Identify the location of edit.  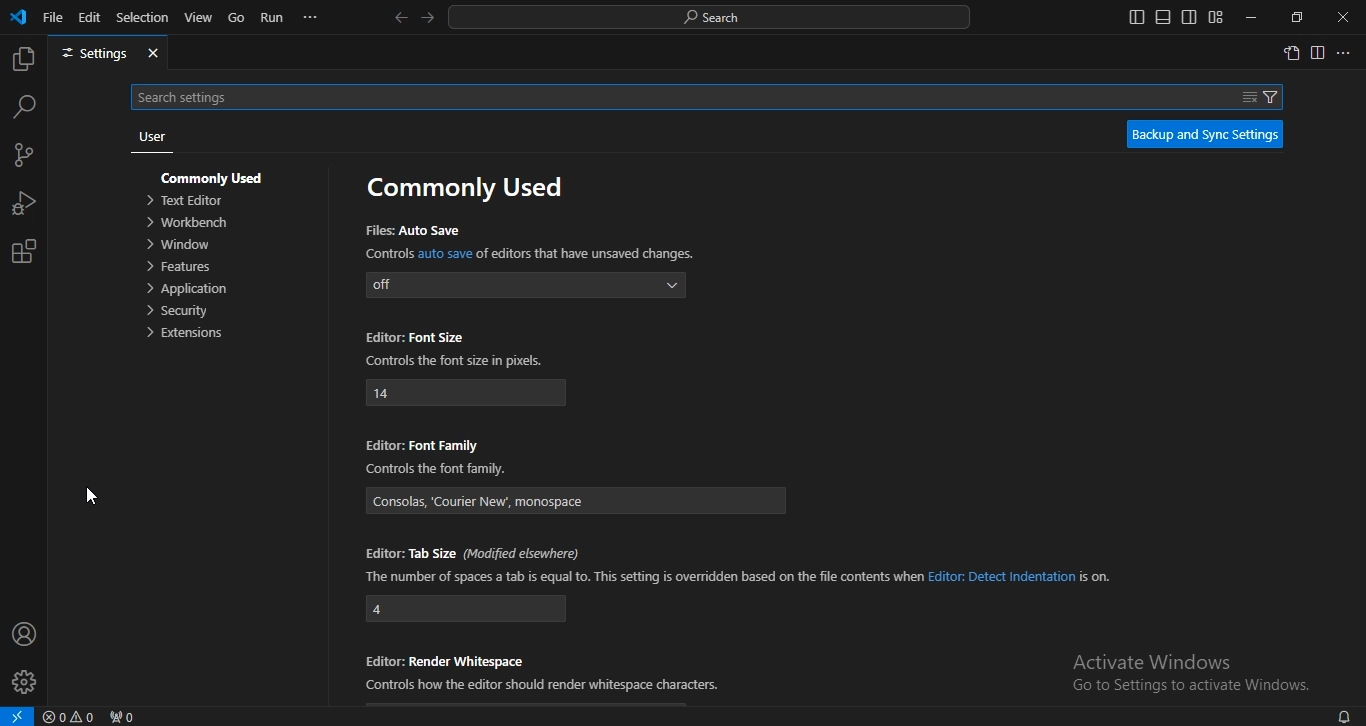
(90, 16).